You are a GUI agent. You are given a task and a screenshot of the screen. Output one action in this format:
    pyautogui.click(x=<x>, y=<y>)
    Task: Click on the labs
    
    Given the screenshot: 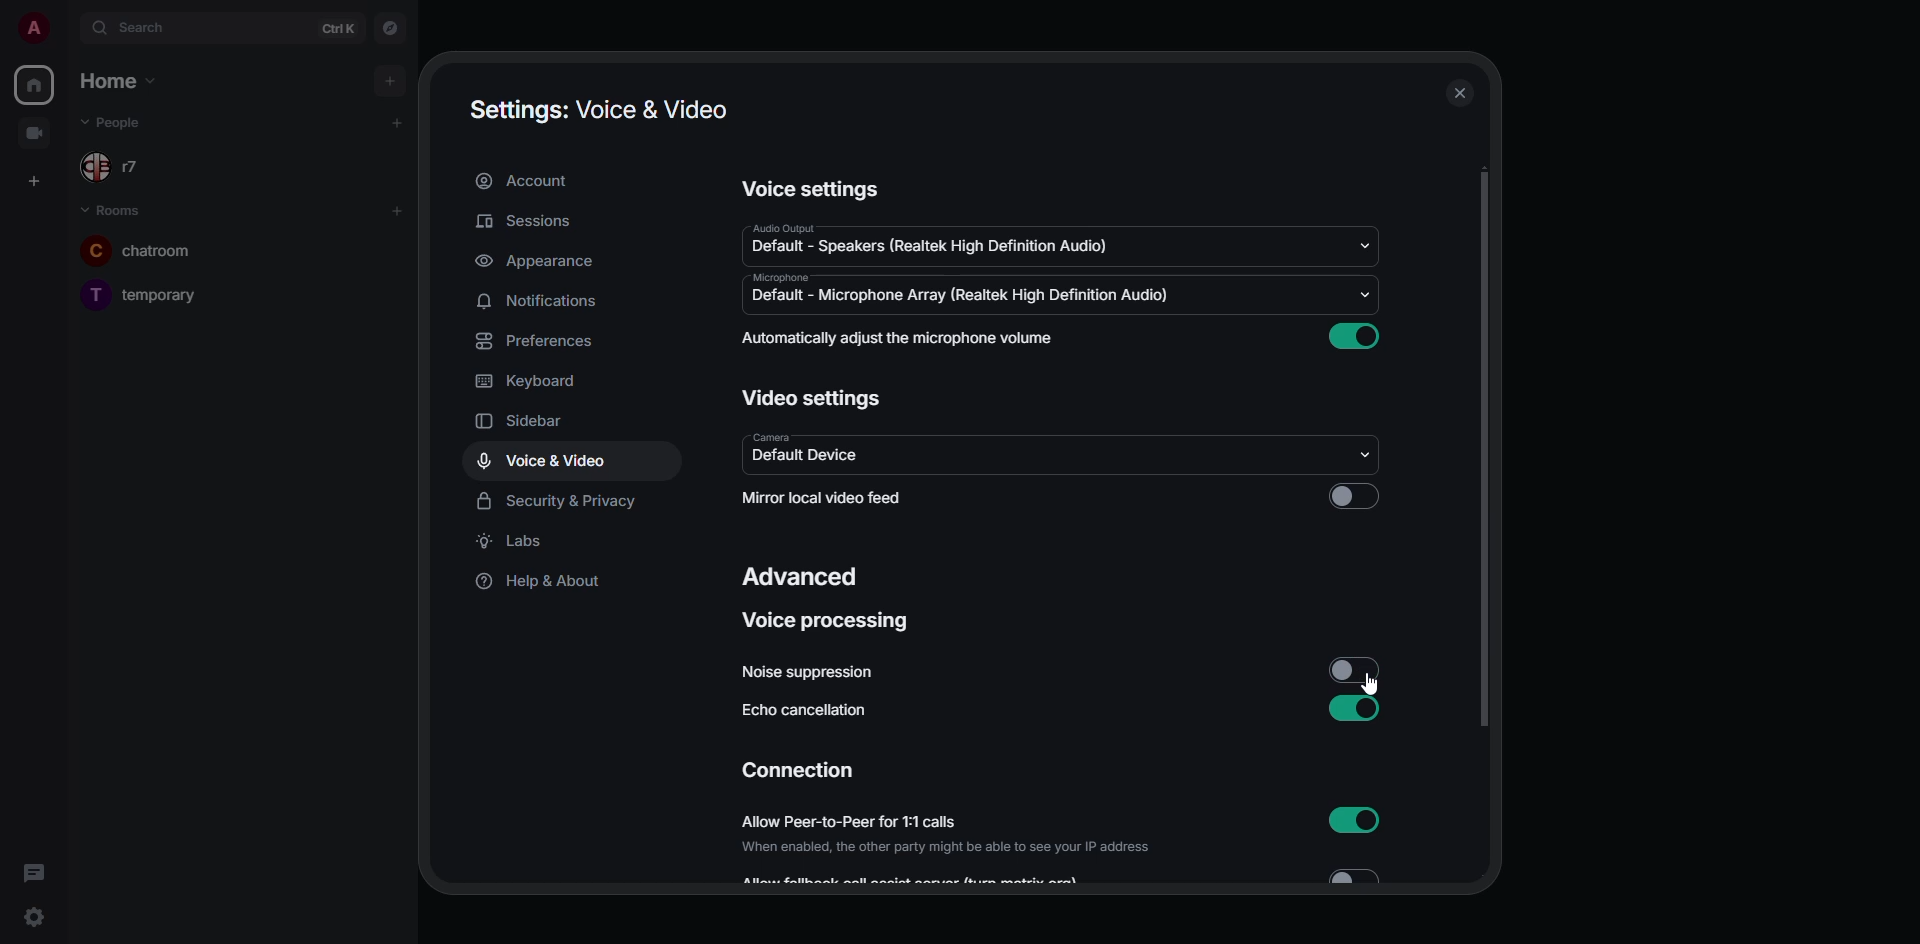 What is the action you would take?
    pyautogui.click(x=513, y=543)
    